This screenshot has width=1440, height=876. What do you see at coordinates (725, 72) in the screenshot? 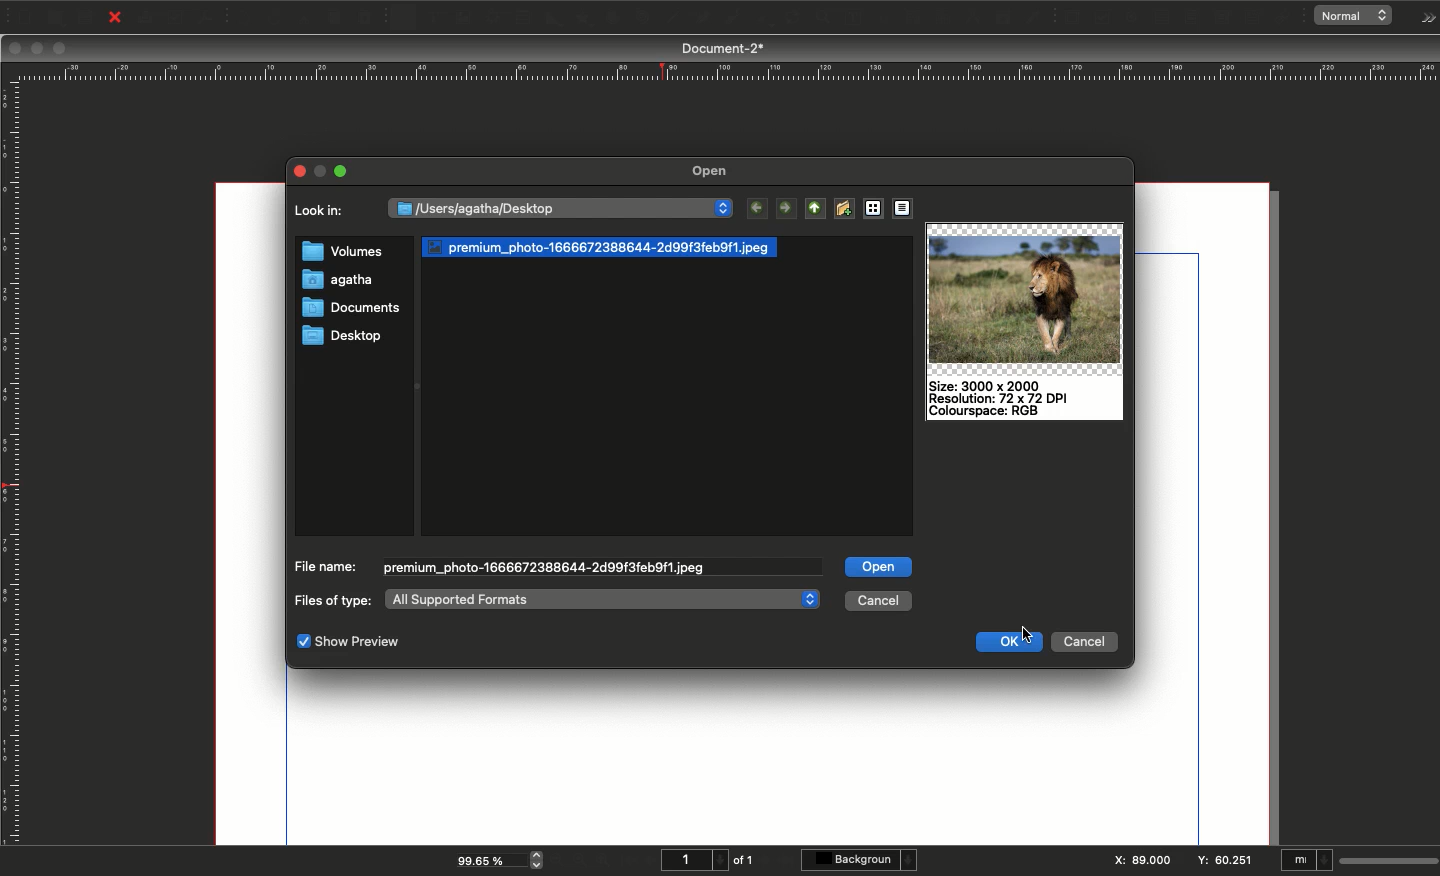
I see `Ruler` at bounding box center [725, 72].